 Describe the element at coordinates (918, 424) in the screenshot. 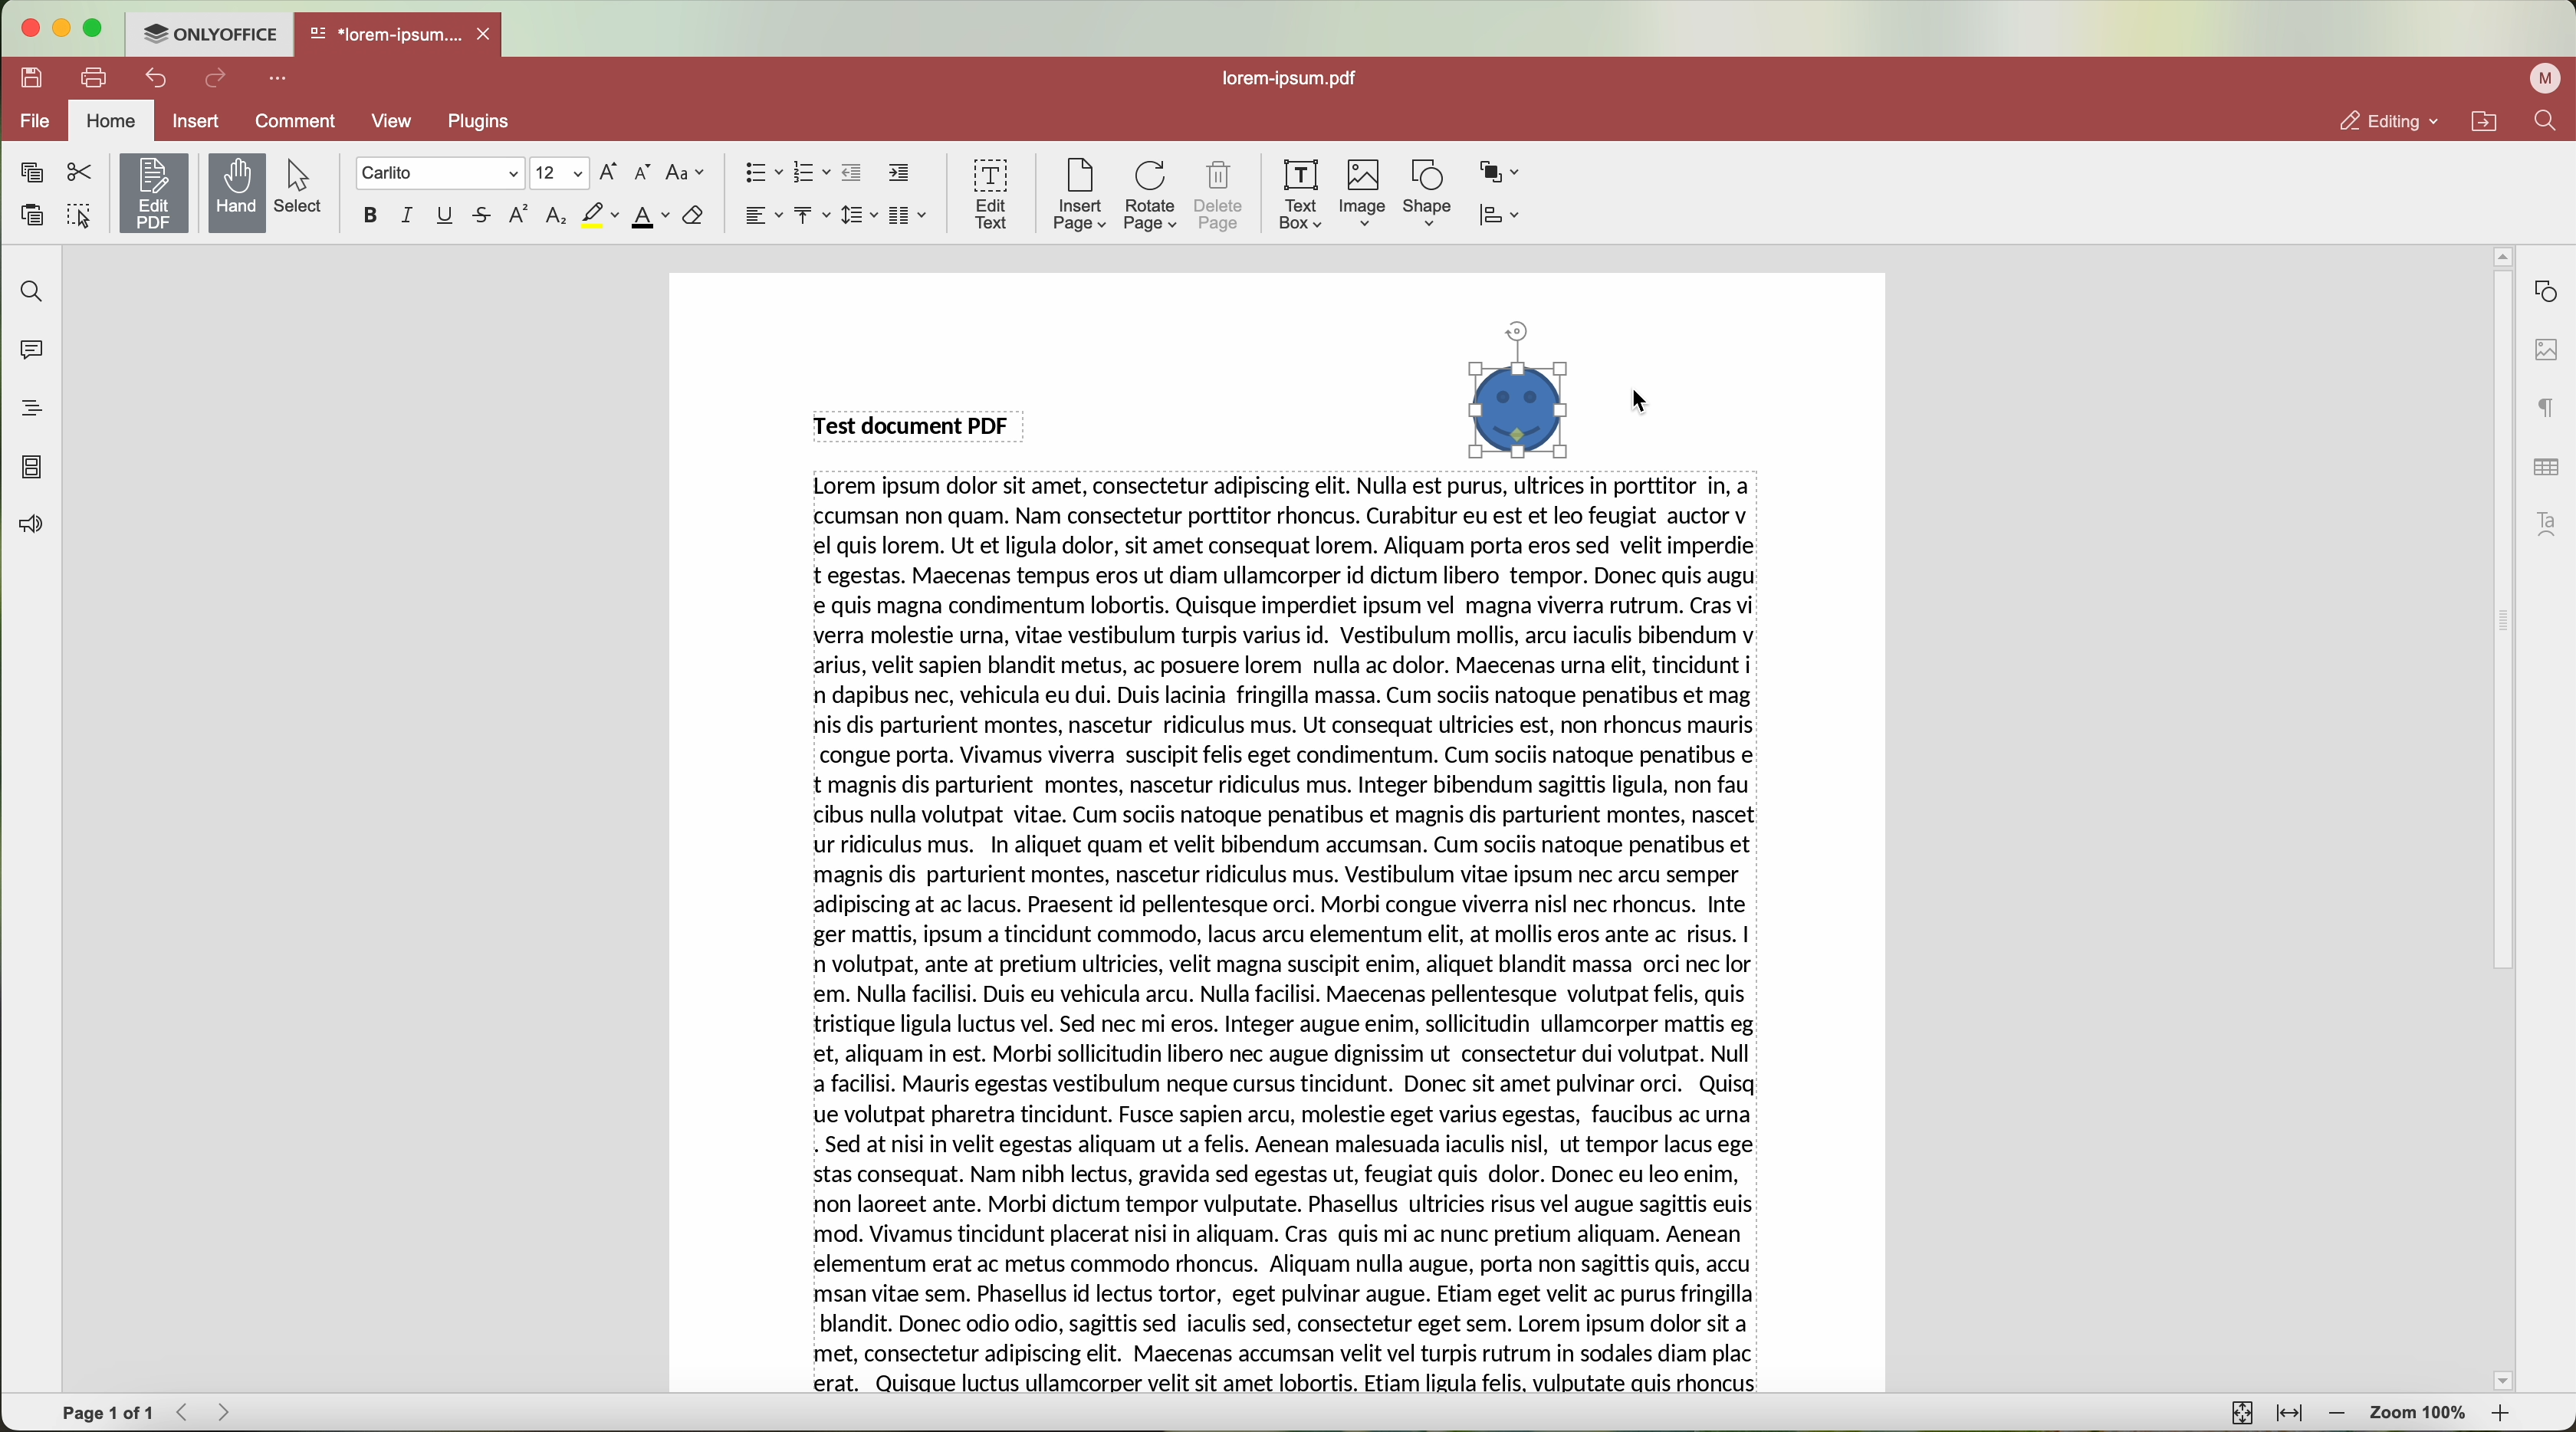

I see `selected title` at that location.